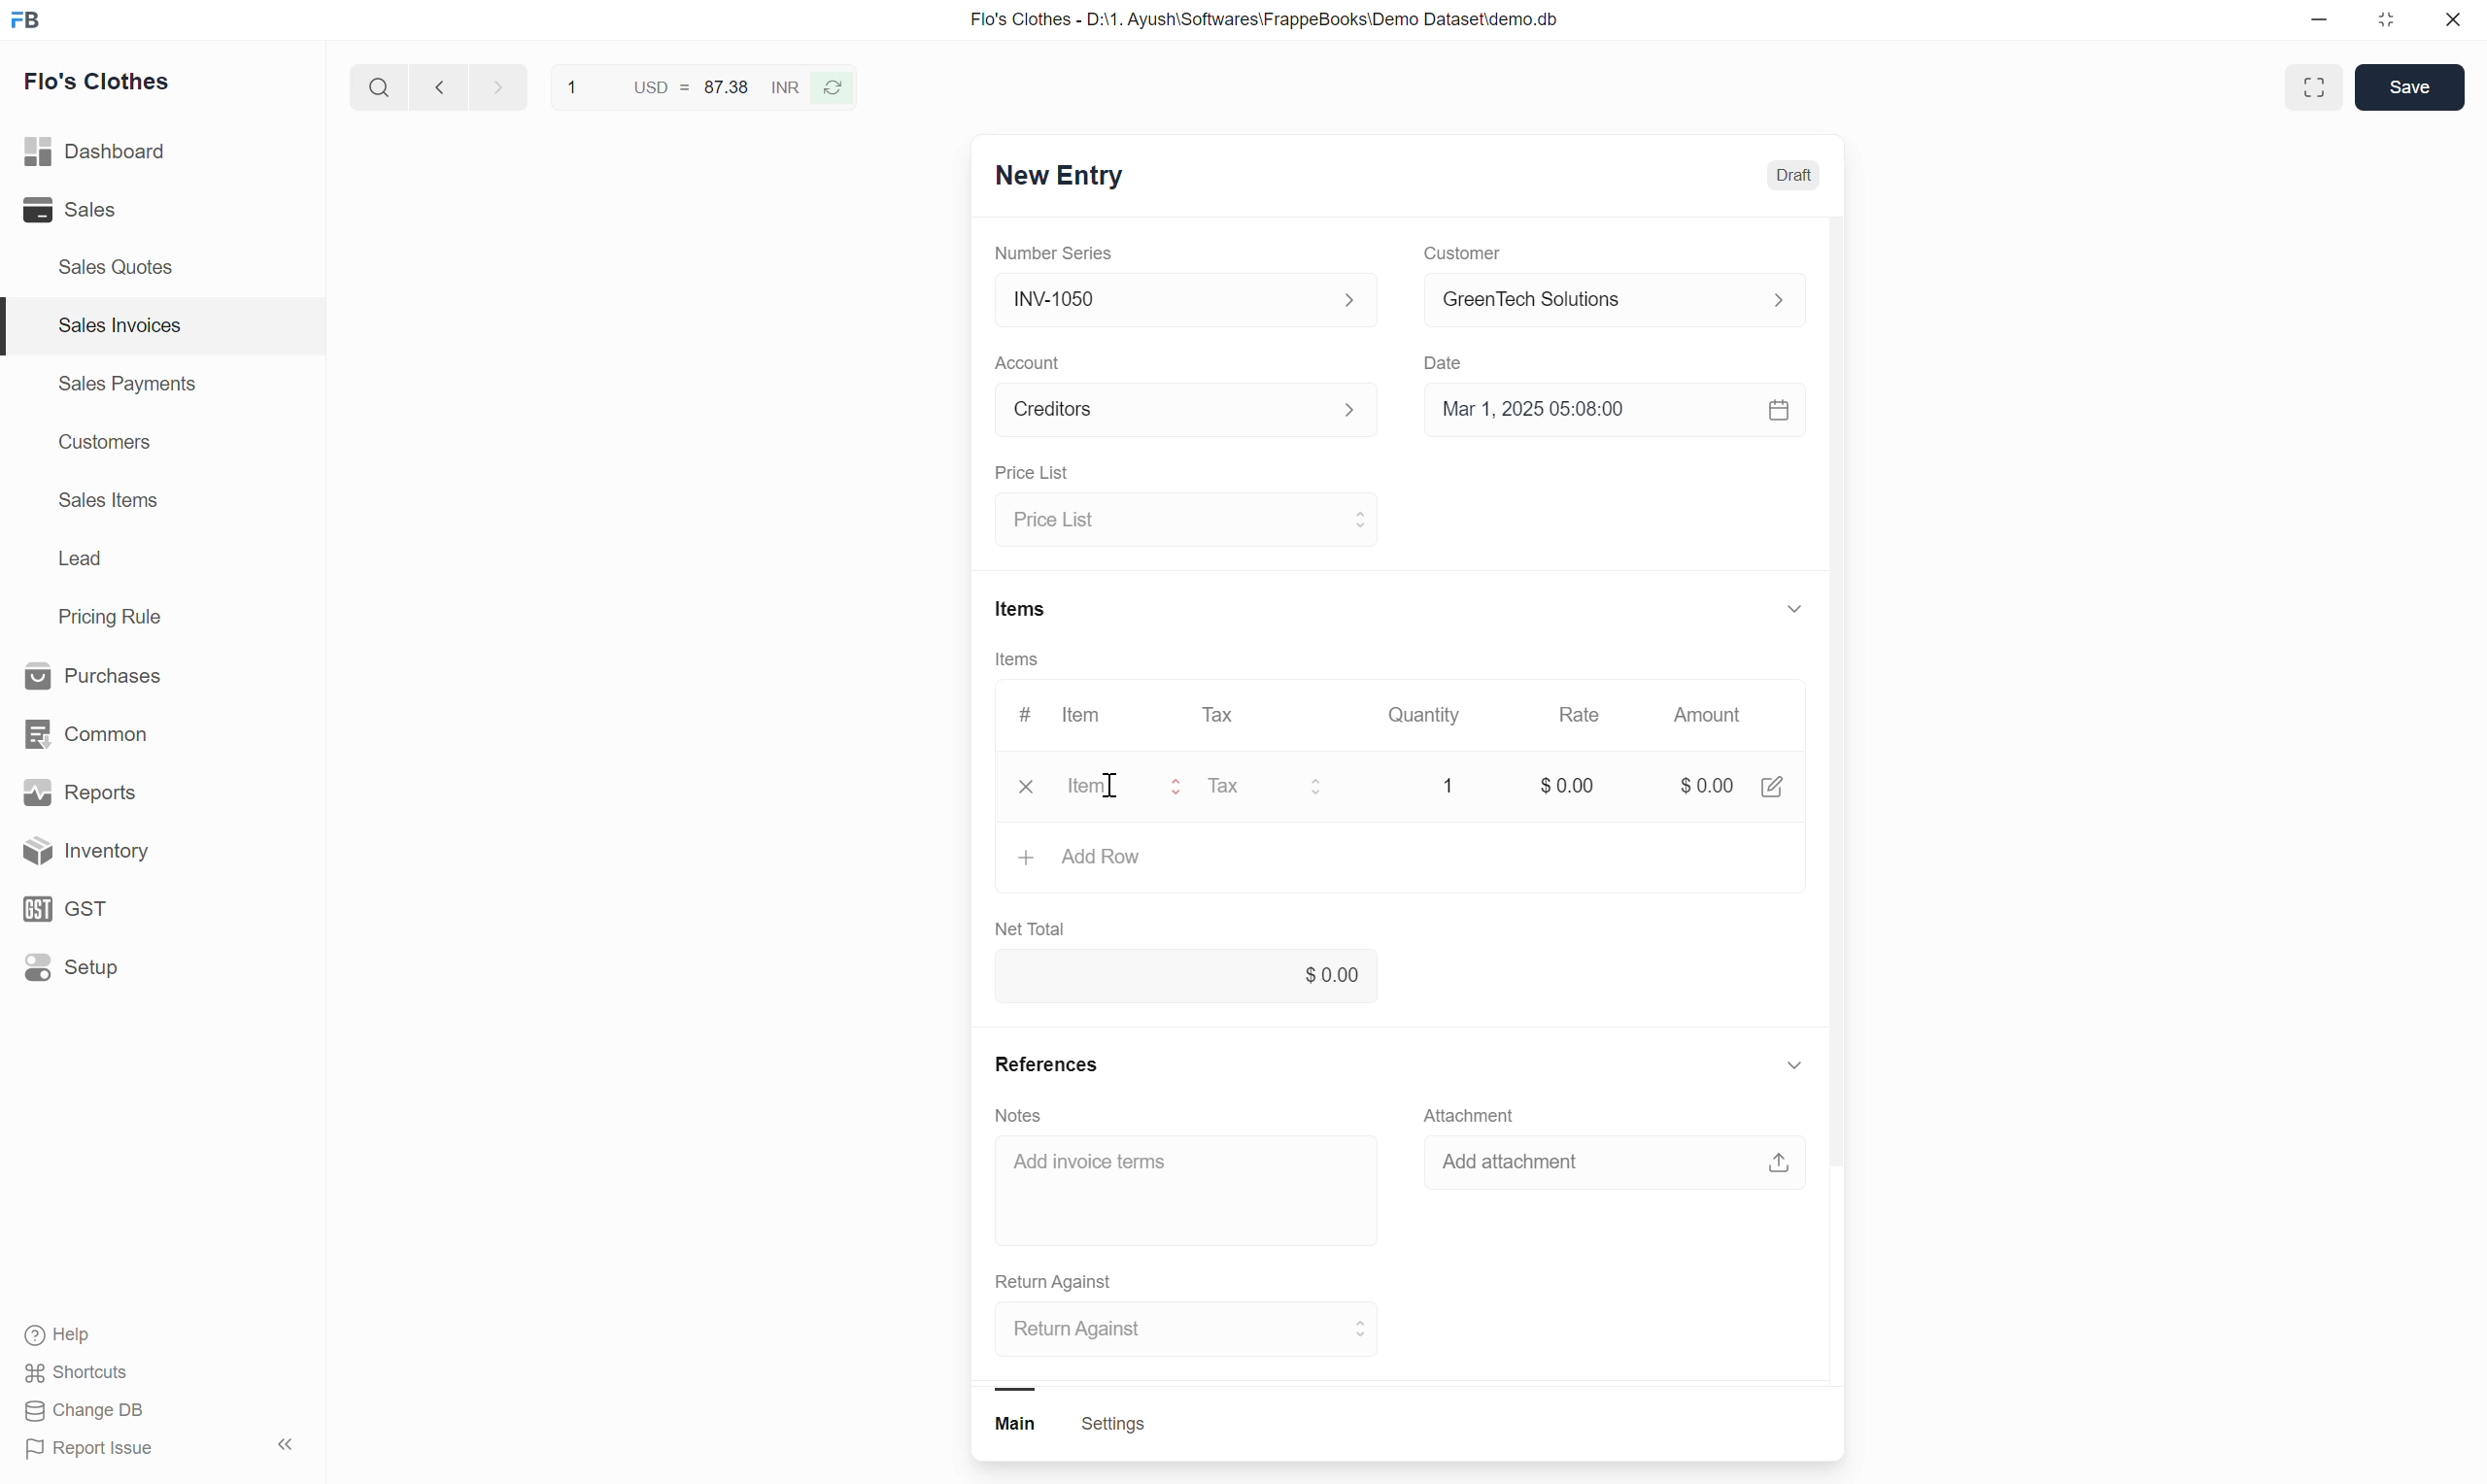 The image size is (2487, 1484). I want to click on Items, so click(1020, 608).